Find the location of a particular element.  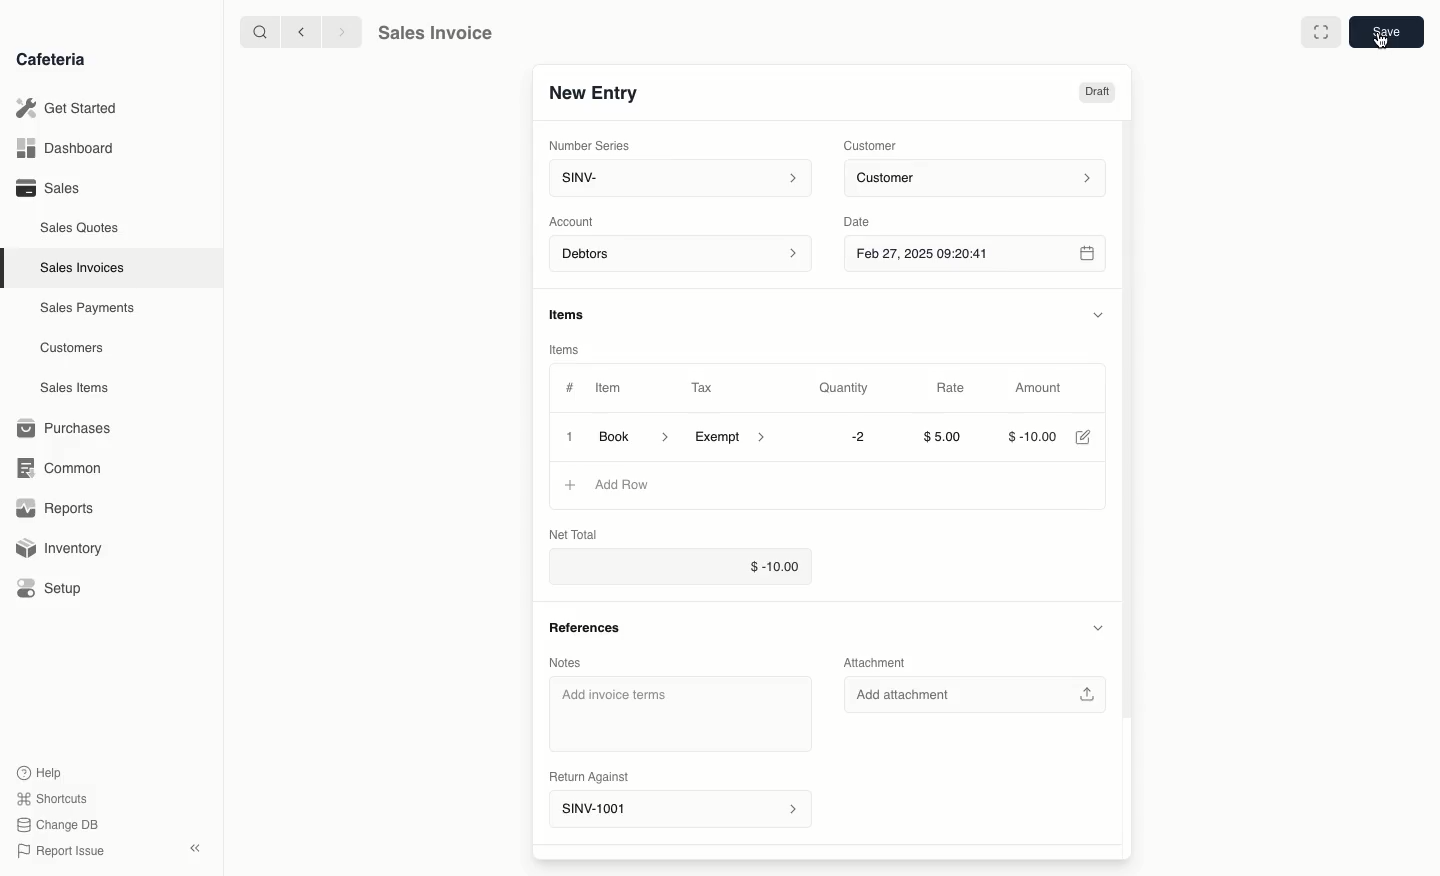

$-10.00 is located at coordinates (1033, 436).